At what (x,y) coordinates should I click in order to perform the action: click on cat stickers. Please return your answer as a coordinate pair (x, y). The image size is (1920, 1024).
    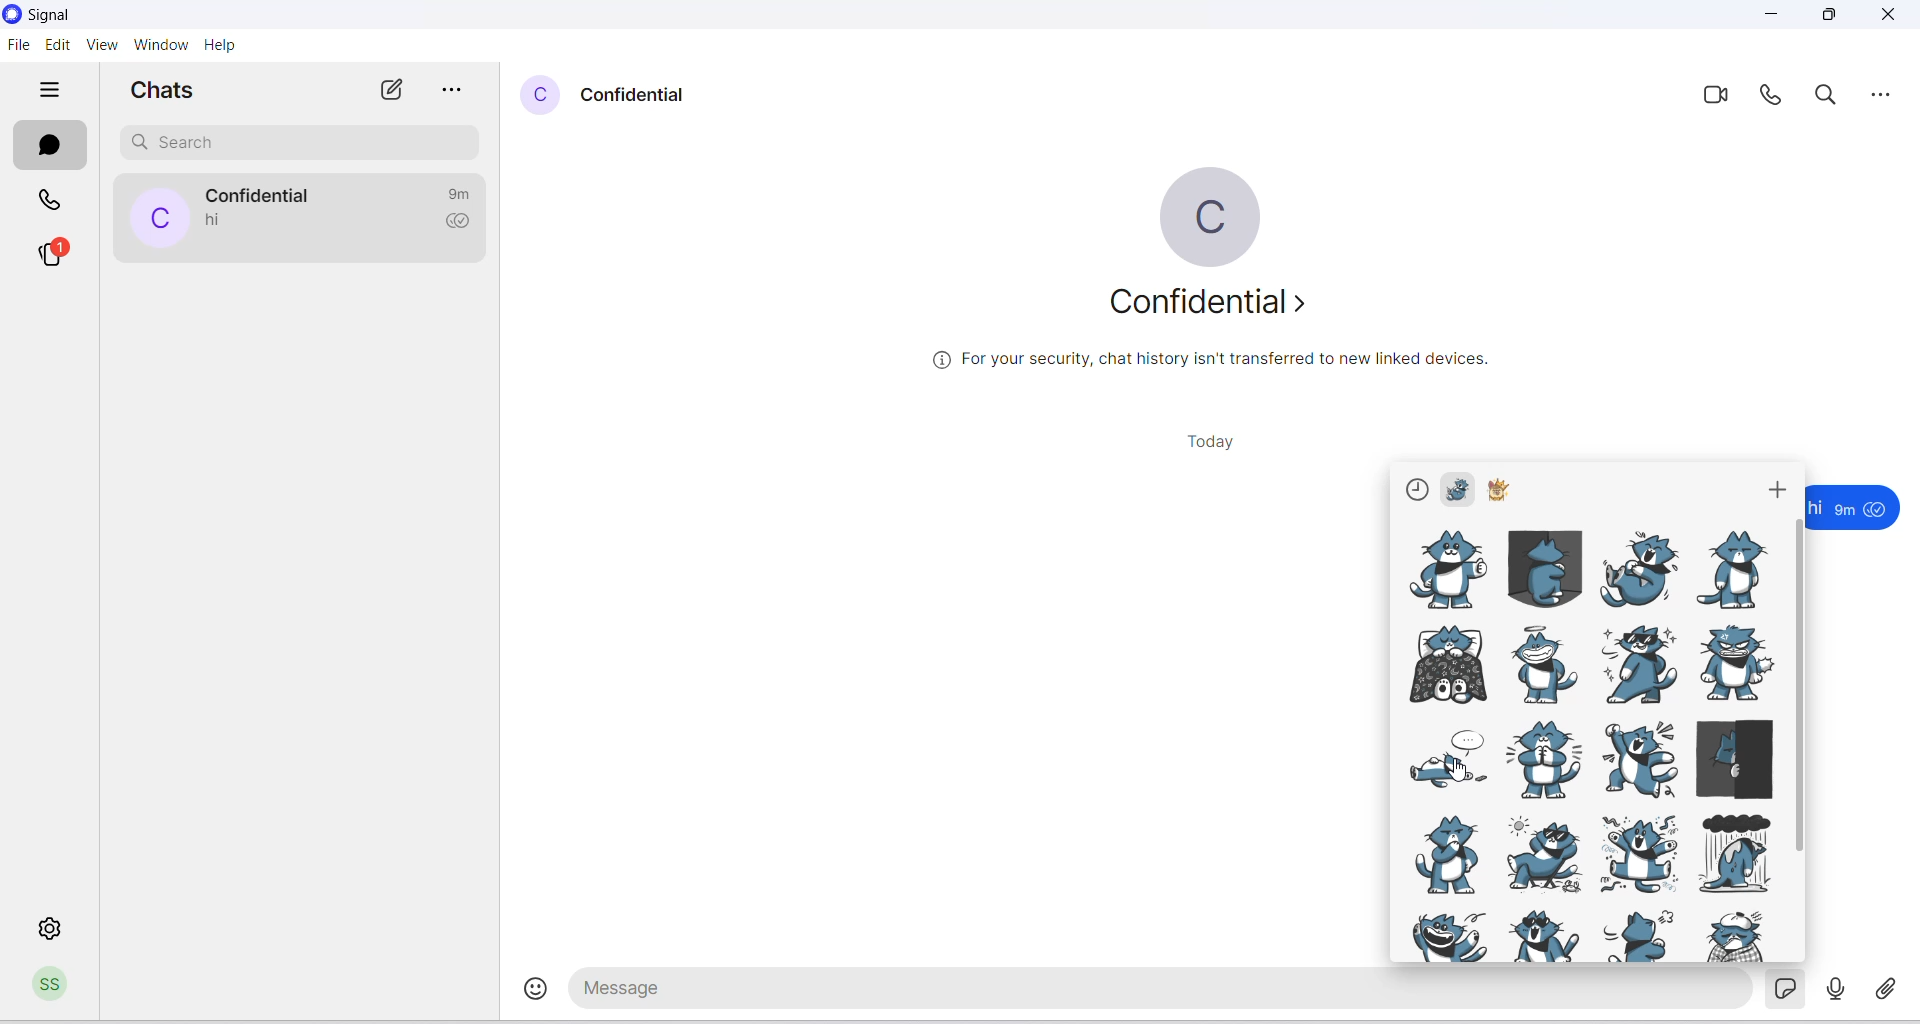
    Looking at the image, I should click on (1588, 744).